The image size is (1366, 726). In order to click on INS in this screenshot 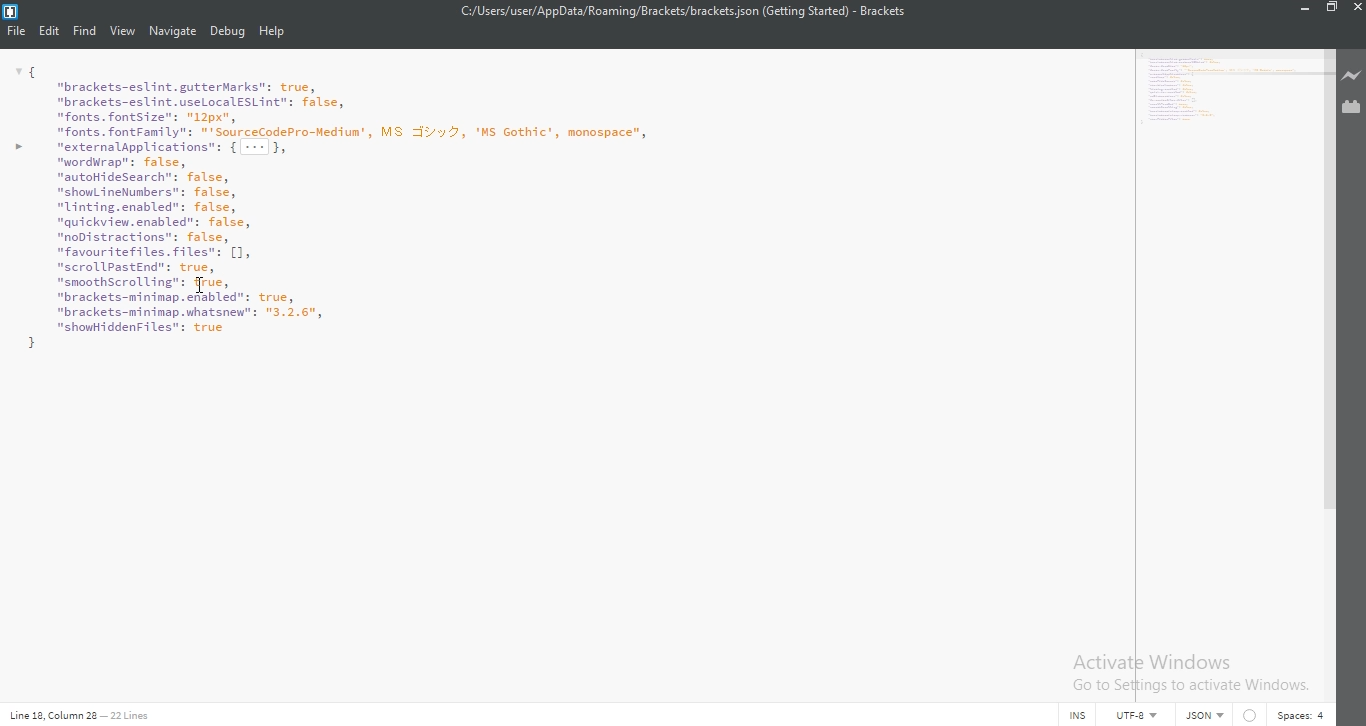, I will do `click(1080, 716)`.